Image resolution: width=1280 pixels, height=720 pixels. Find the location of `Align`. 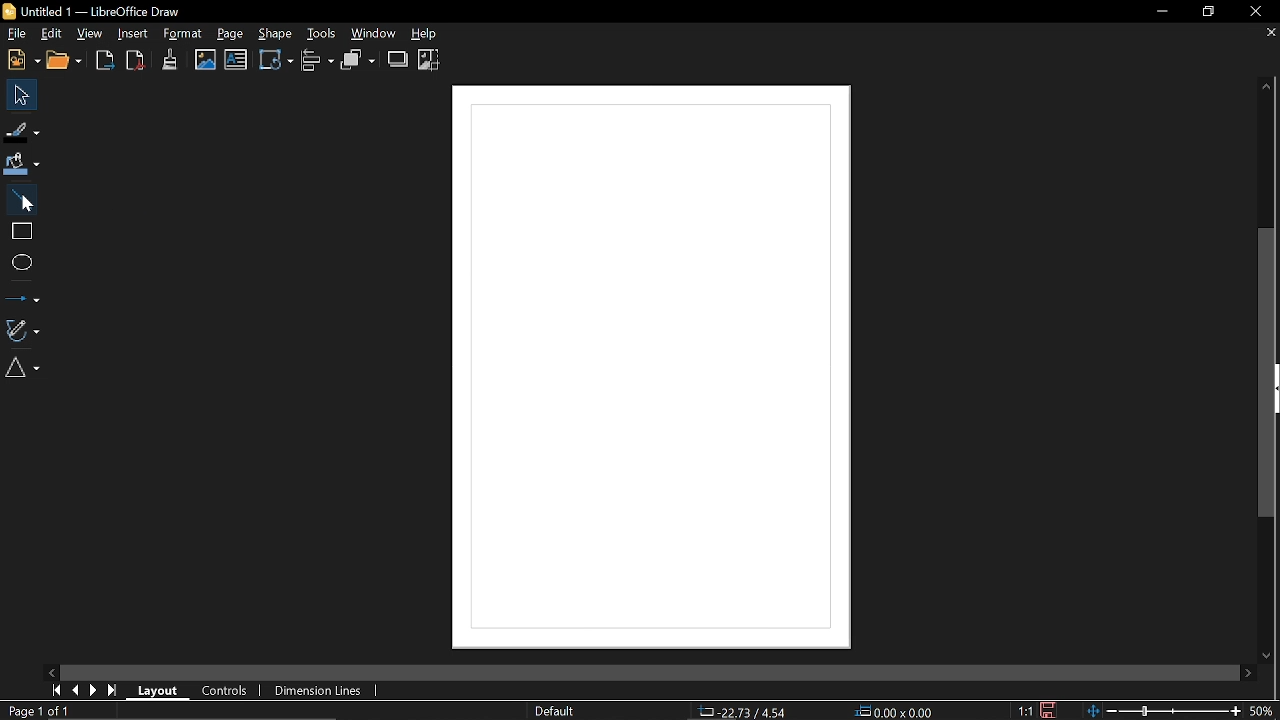

Align is located at coordinates (318, 62).